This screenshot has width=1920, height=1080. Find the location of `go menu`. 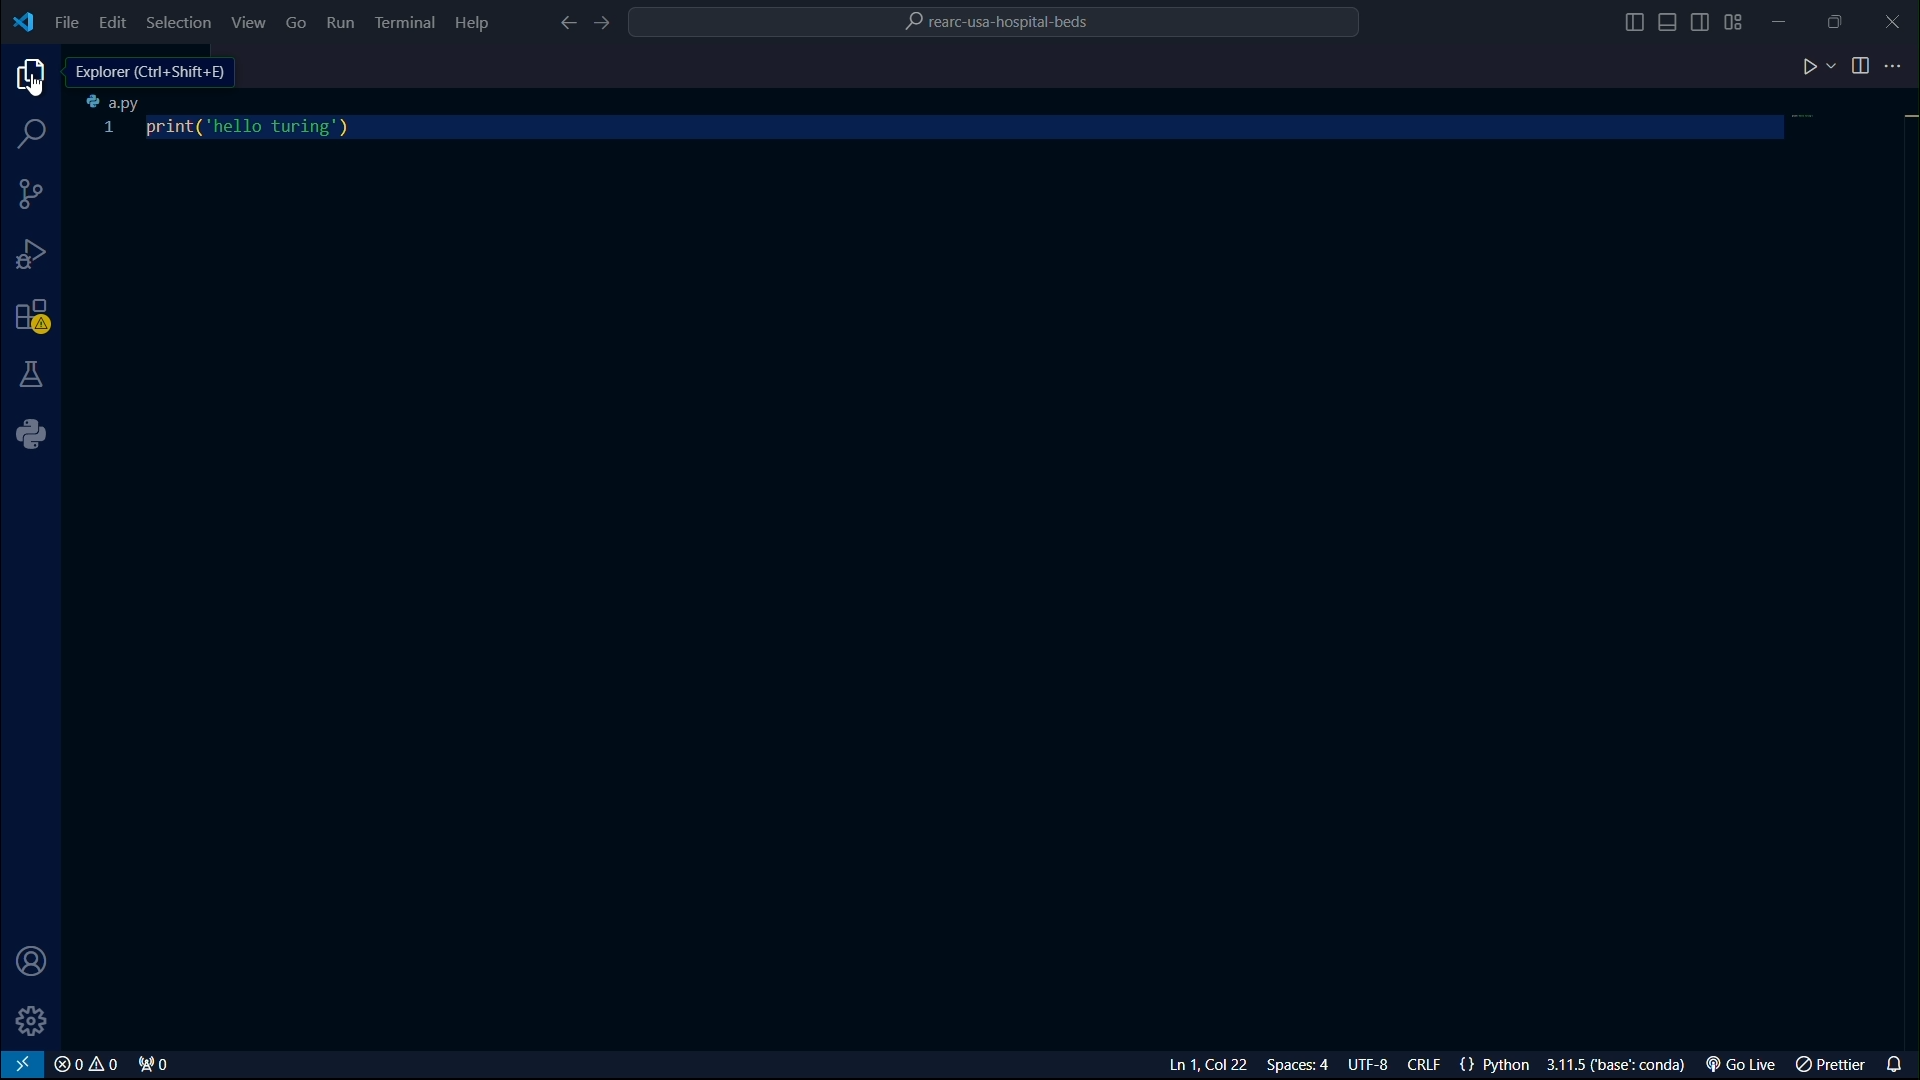

go menu is located at coordinates (298, 23).